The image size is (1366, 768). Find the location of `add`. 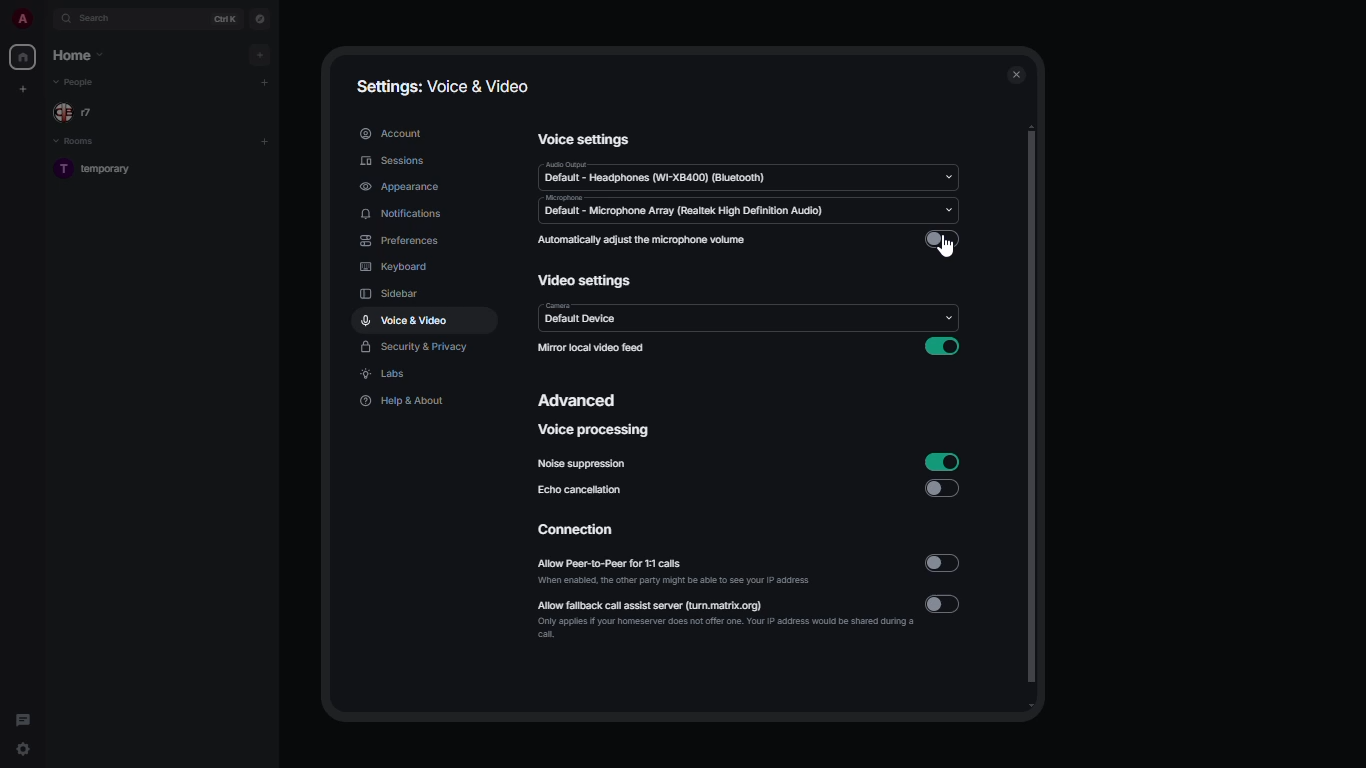

add is located at coordinates (263, 54).